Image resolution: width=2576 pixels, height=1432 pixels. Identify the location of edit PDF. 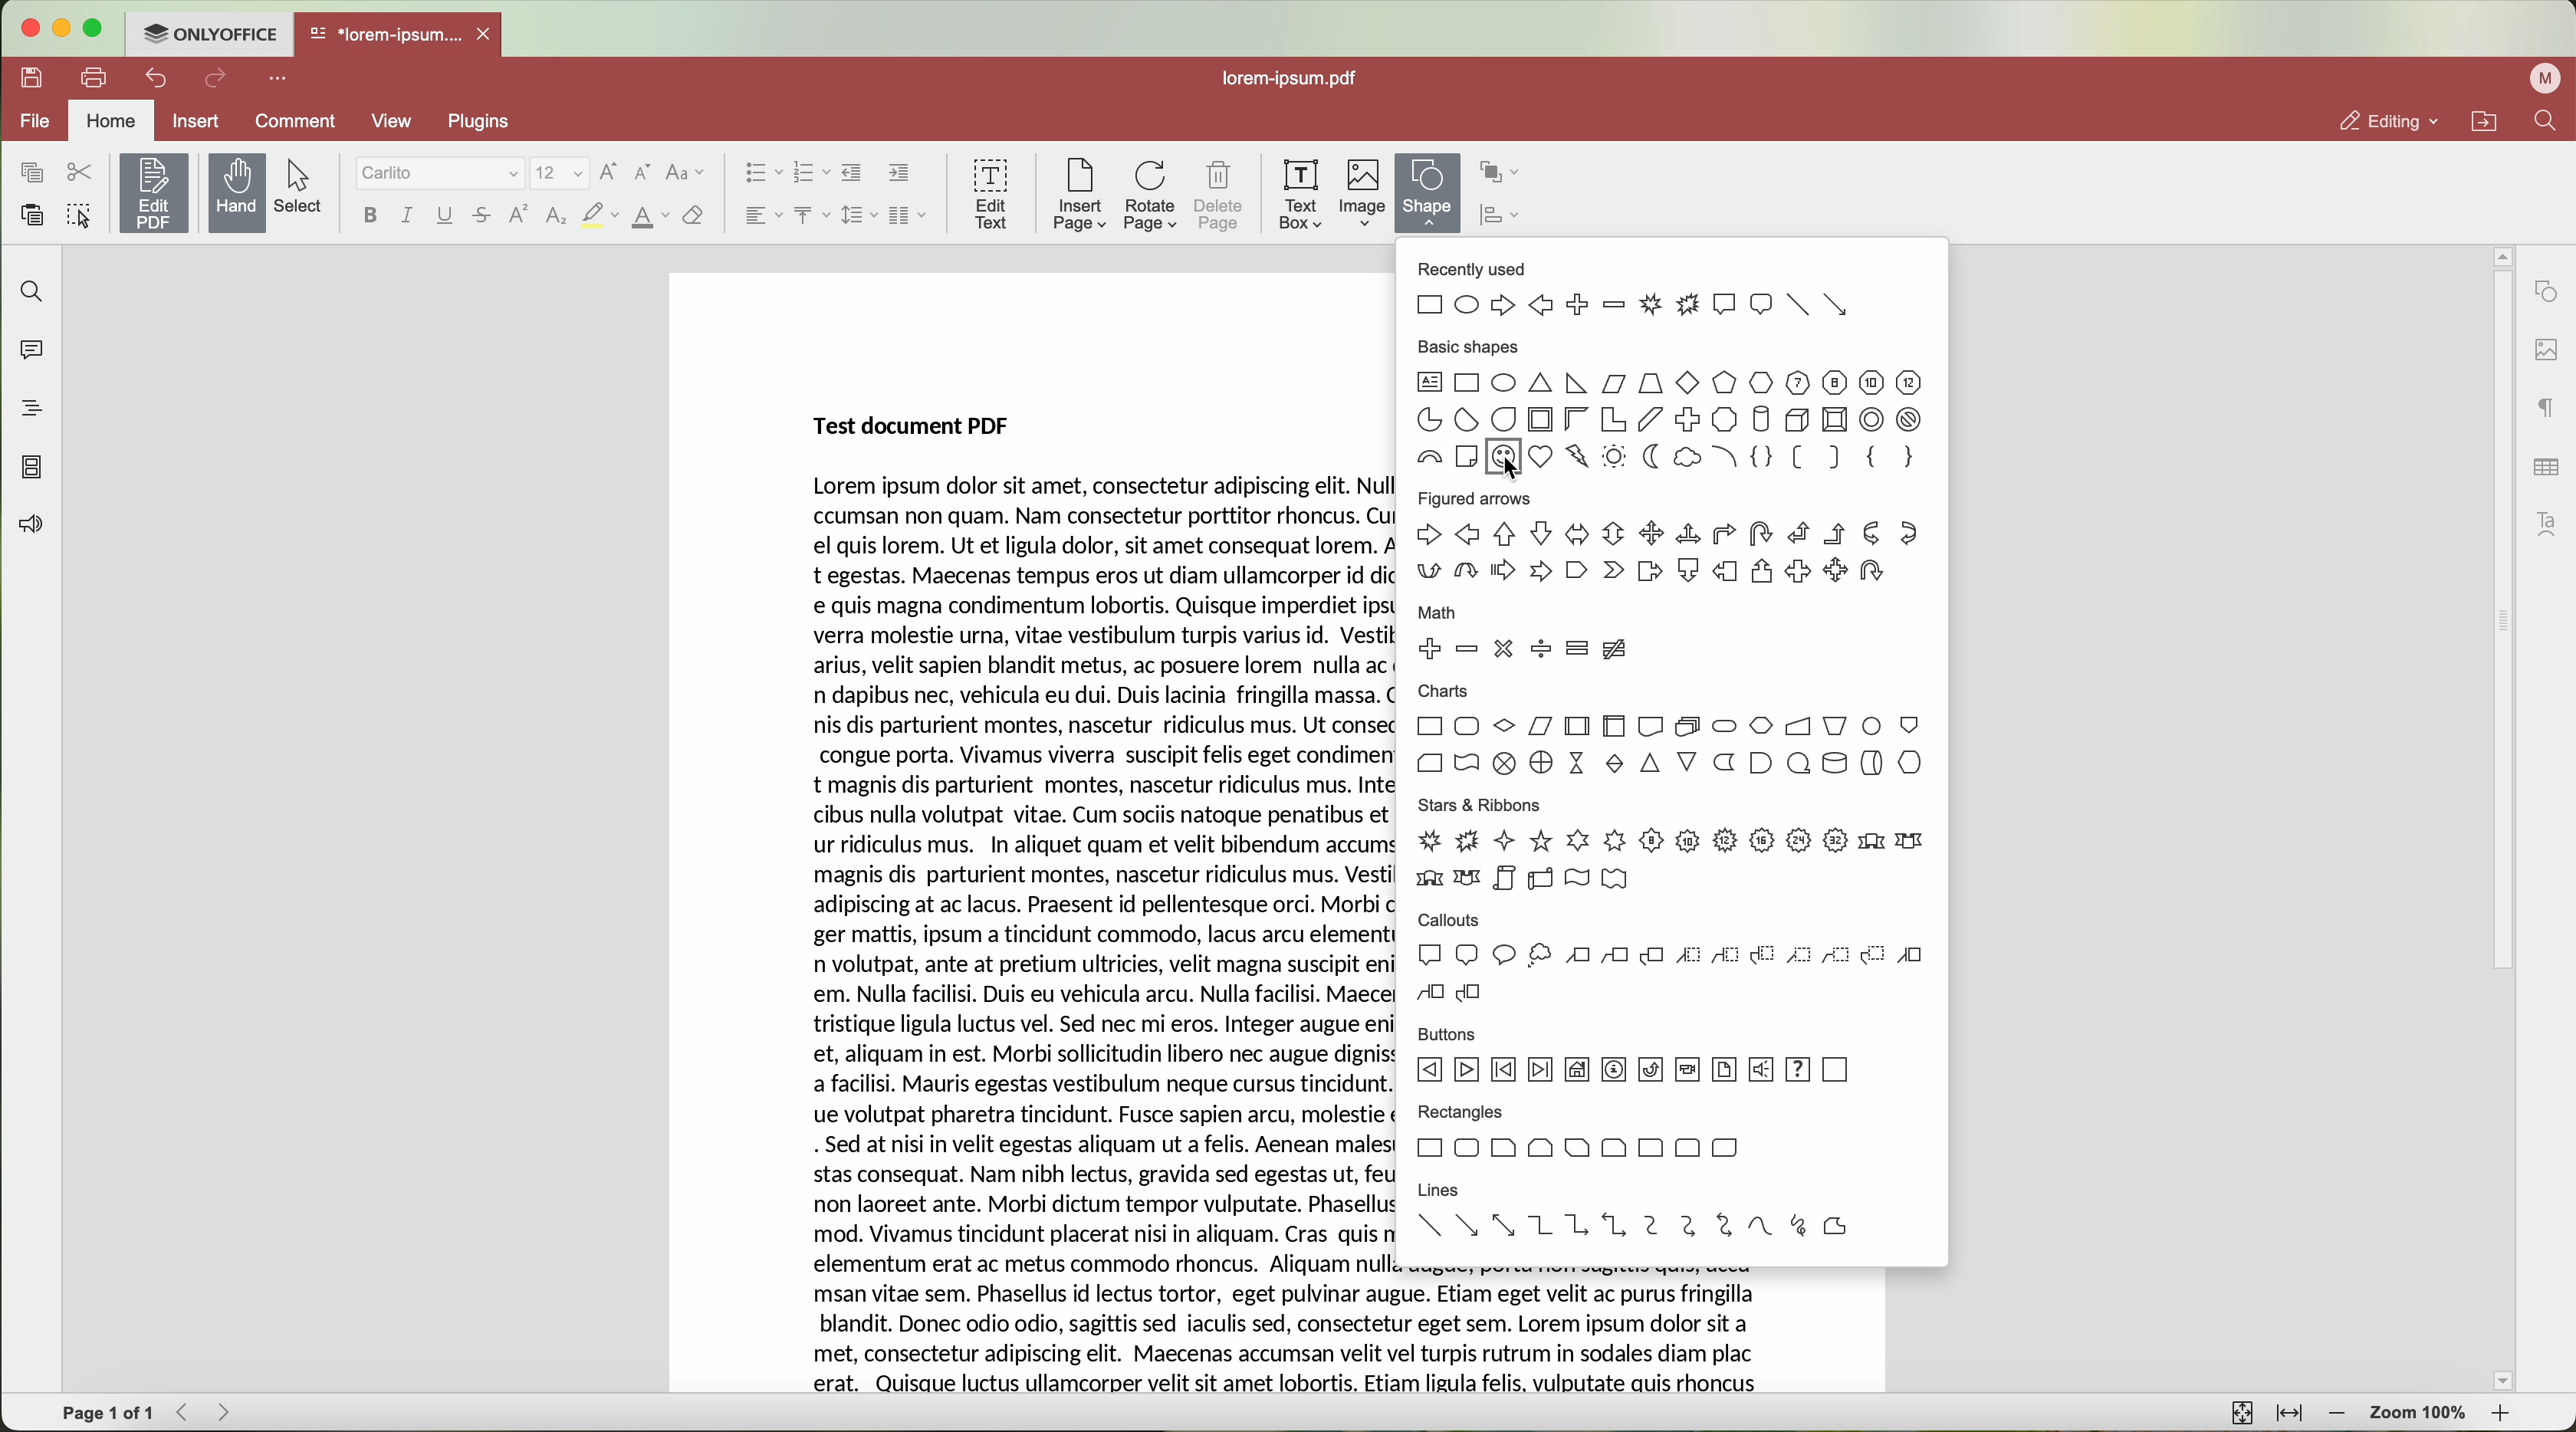
(158, 189).